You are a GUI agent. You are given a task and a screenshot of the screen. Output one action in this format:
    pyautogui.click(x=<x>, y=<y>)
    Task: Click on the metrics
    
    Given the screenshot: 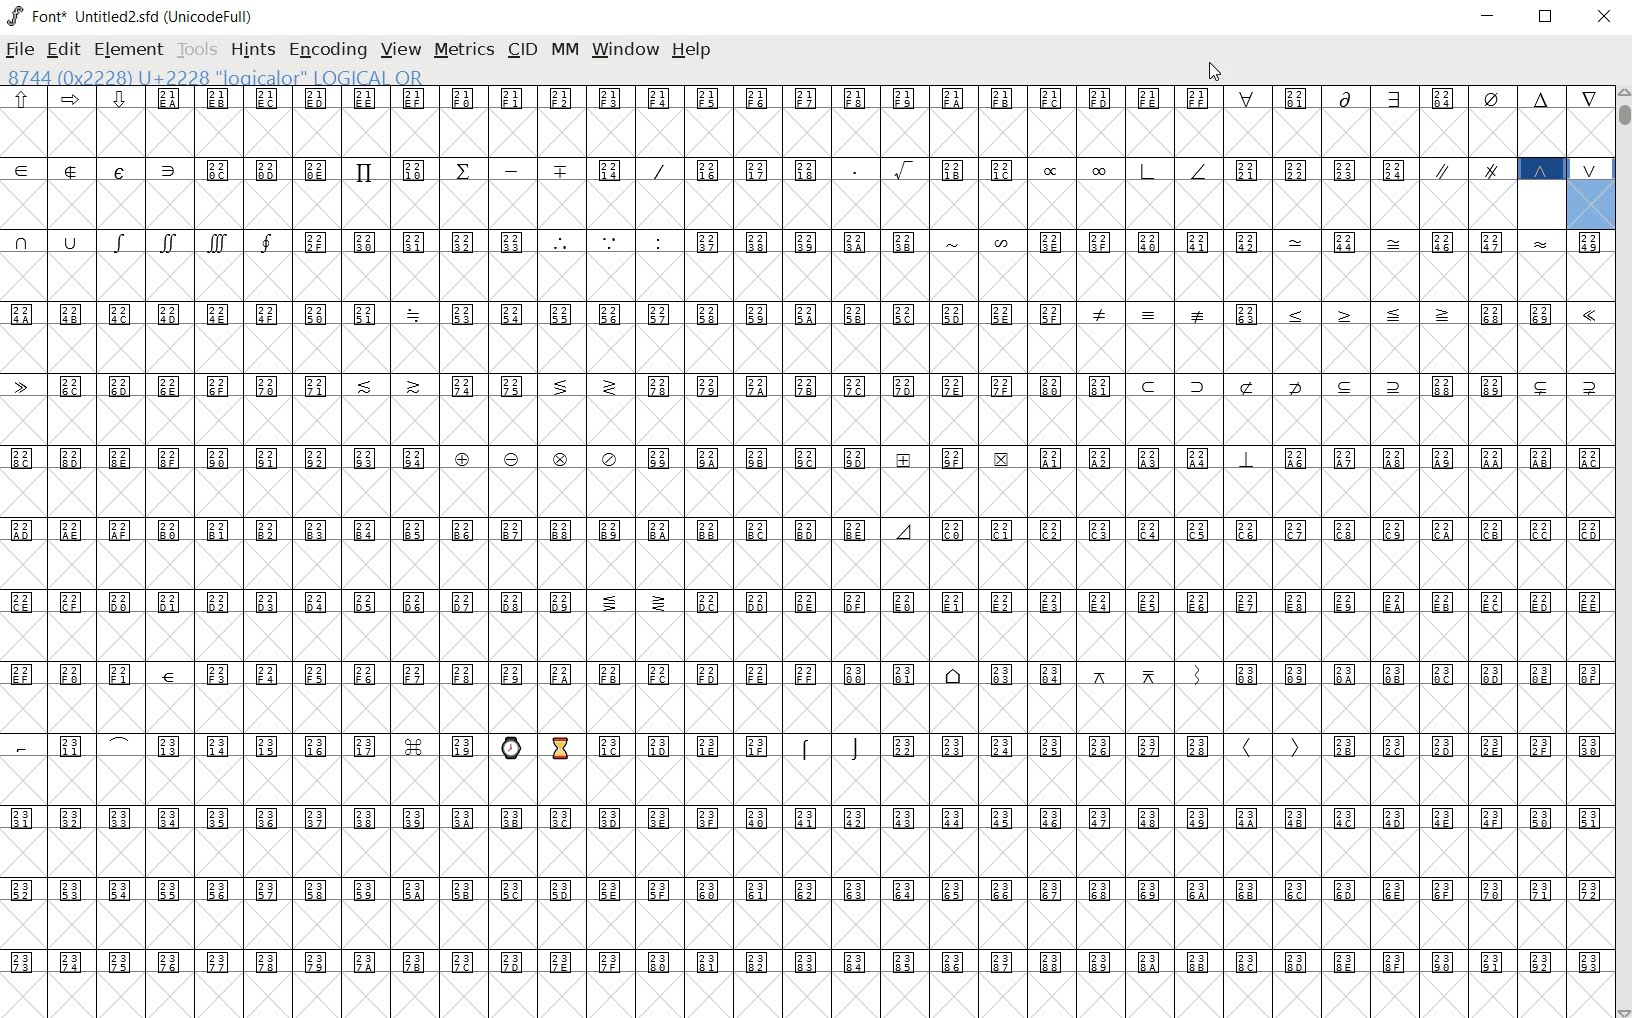 What is the action you would take?
    pyautogui.click(x=463, y=51)
    